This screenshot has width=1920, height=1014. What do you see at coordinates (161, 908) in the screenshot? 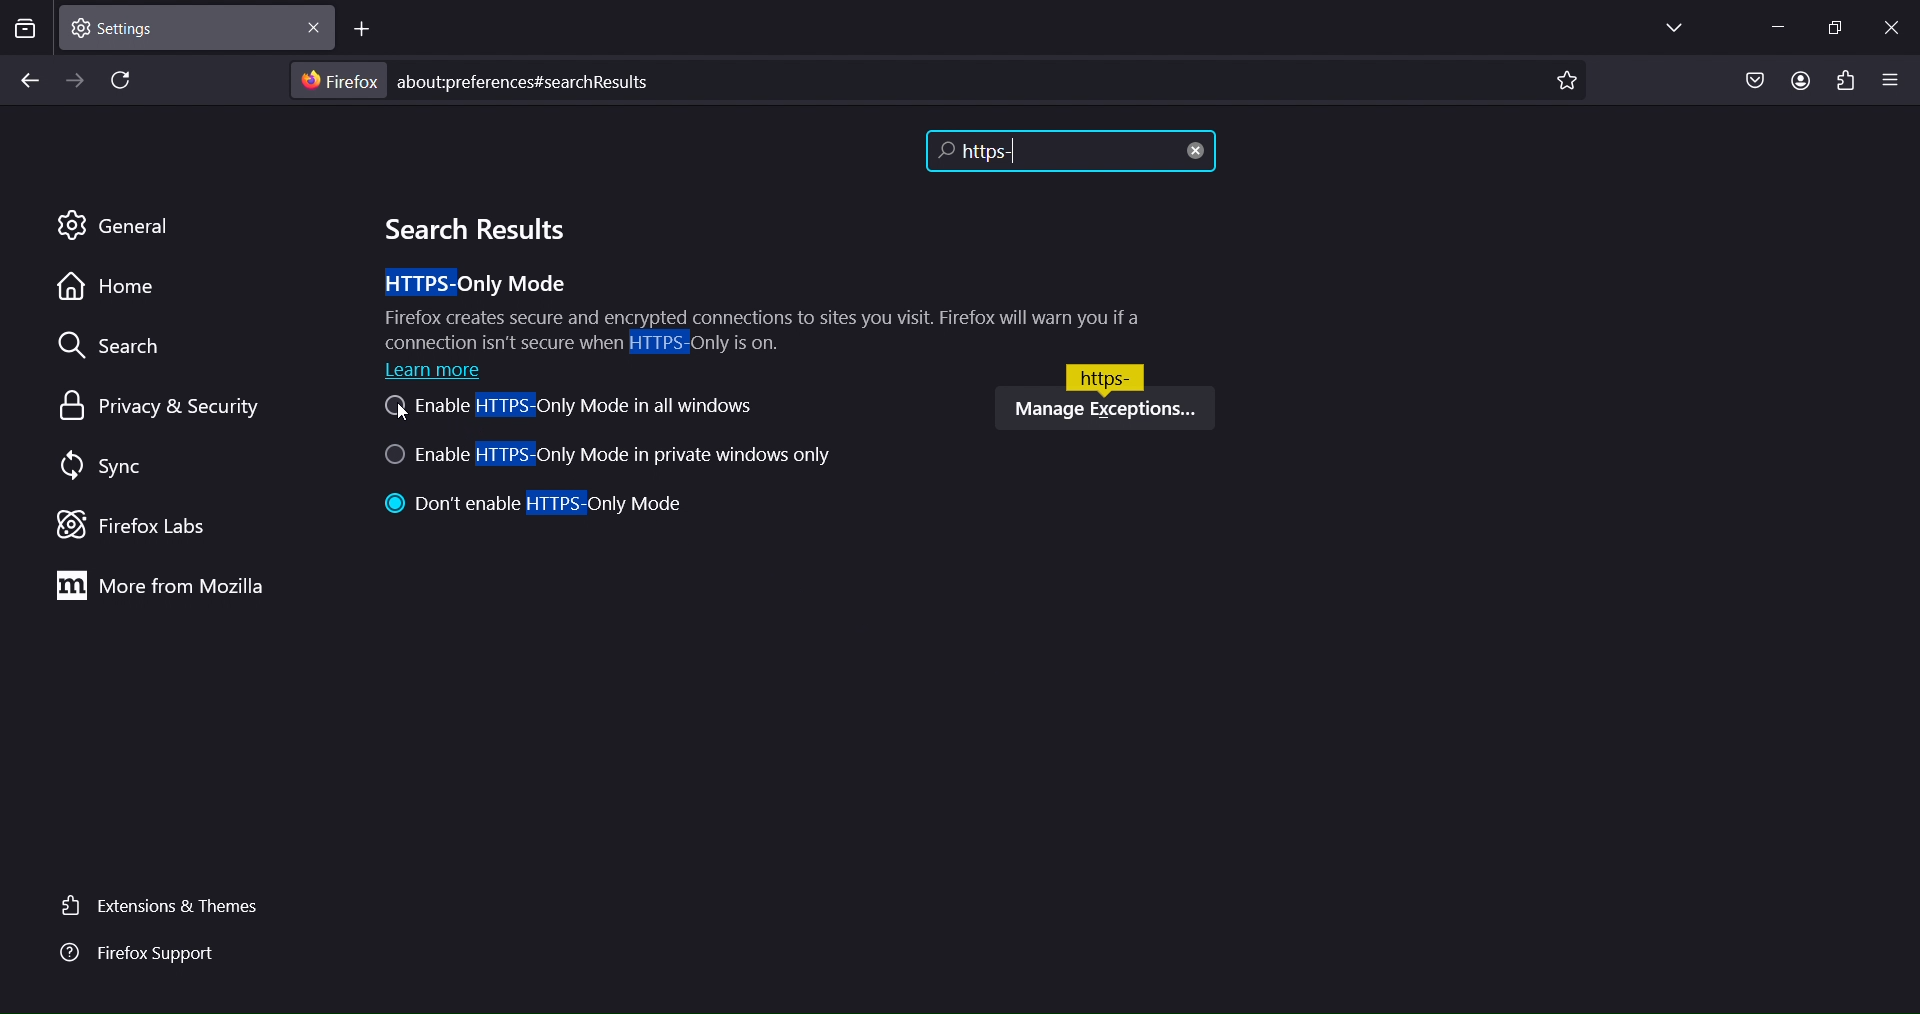
I see `extensions & themes` at bounding box center [161, 908].